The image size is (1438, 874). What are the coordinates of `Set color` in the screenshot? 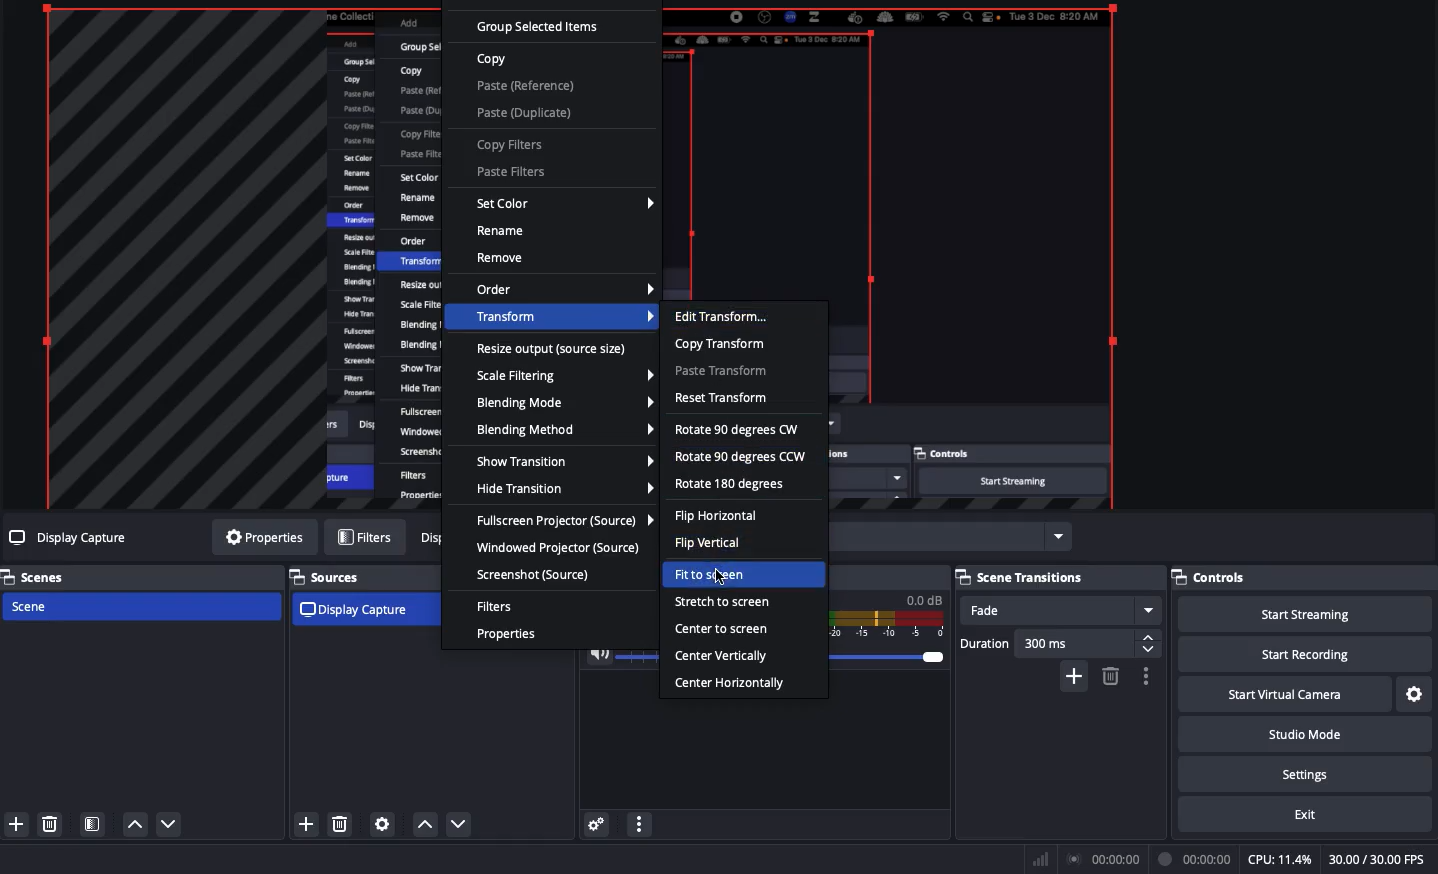 It's located at (563, 205).